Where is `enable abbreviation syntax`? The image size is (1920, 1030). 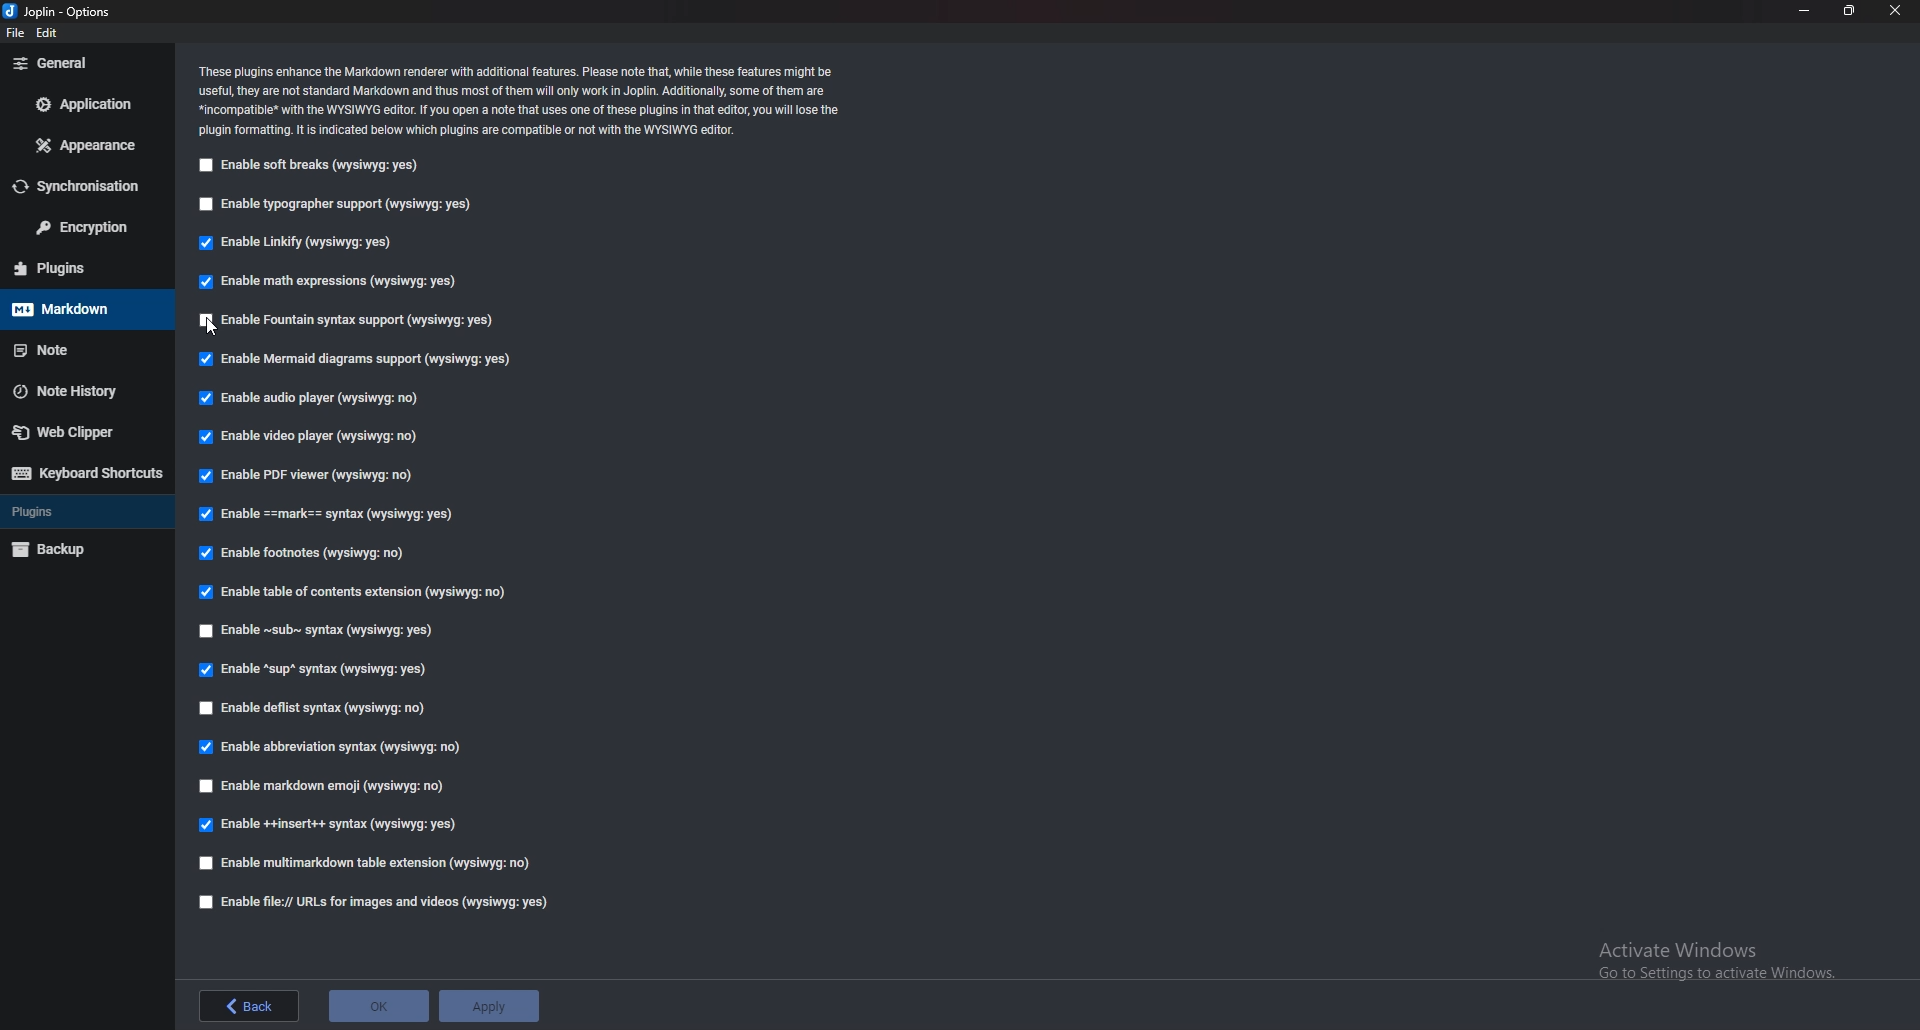 enable abbreviation syntax is located at coordinates (343, 746).